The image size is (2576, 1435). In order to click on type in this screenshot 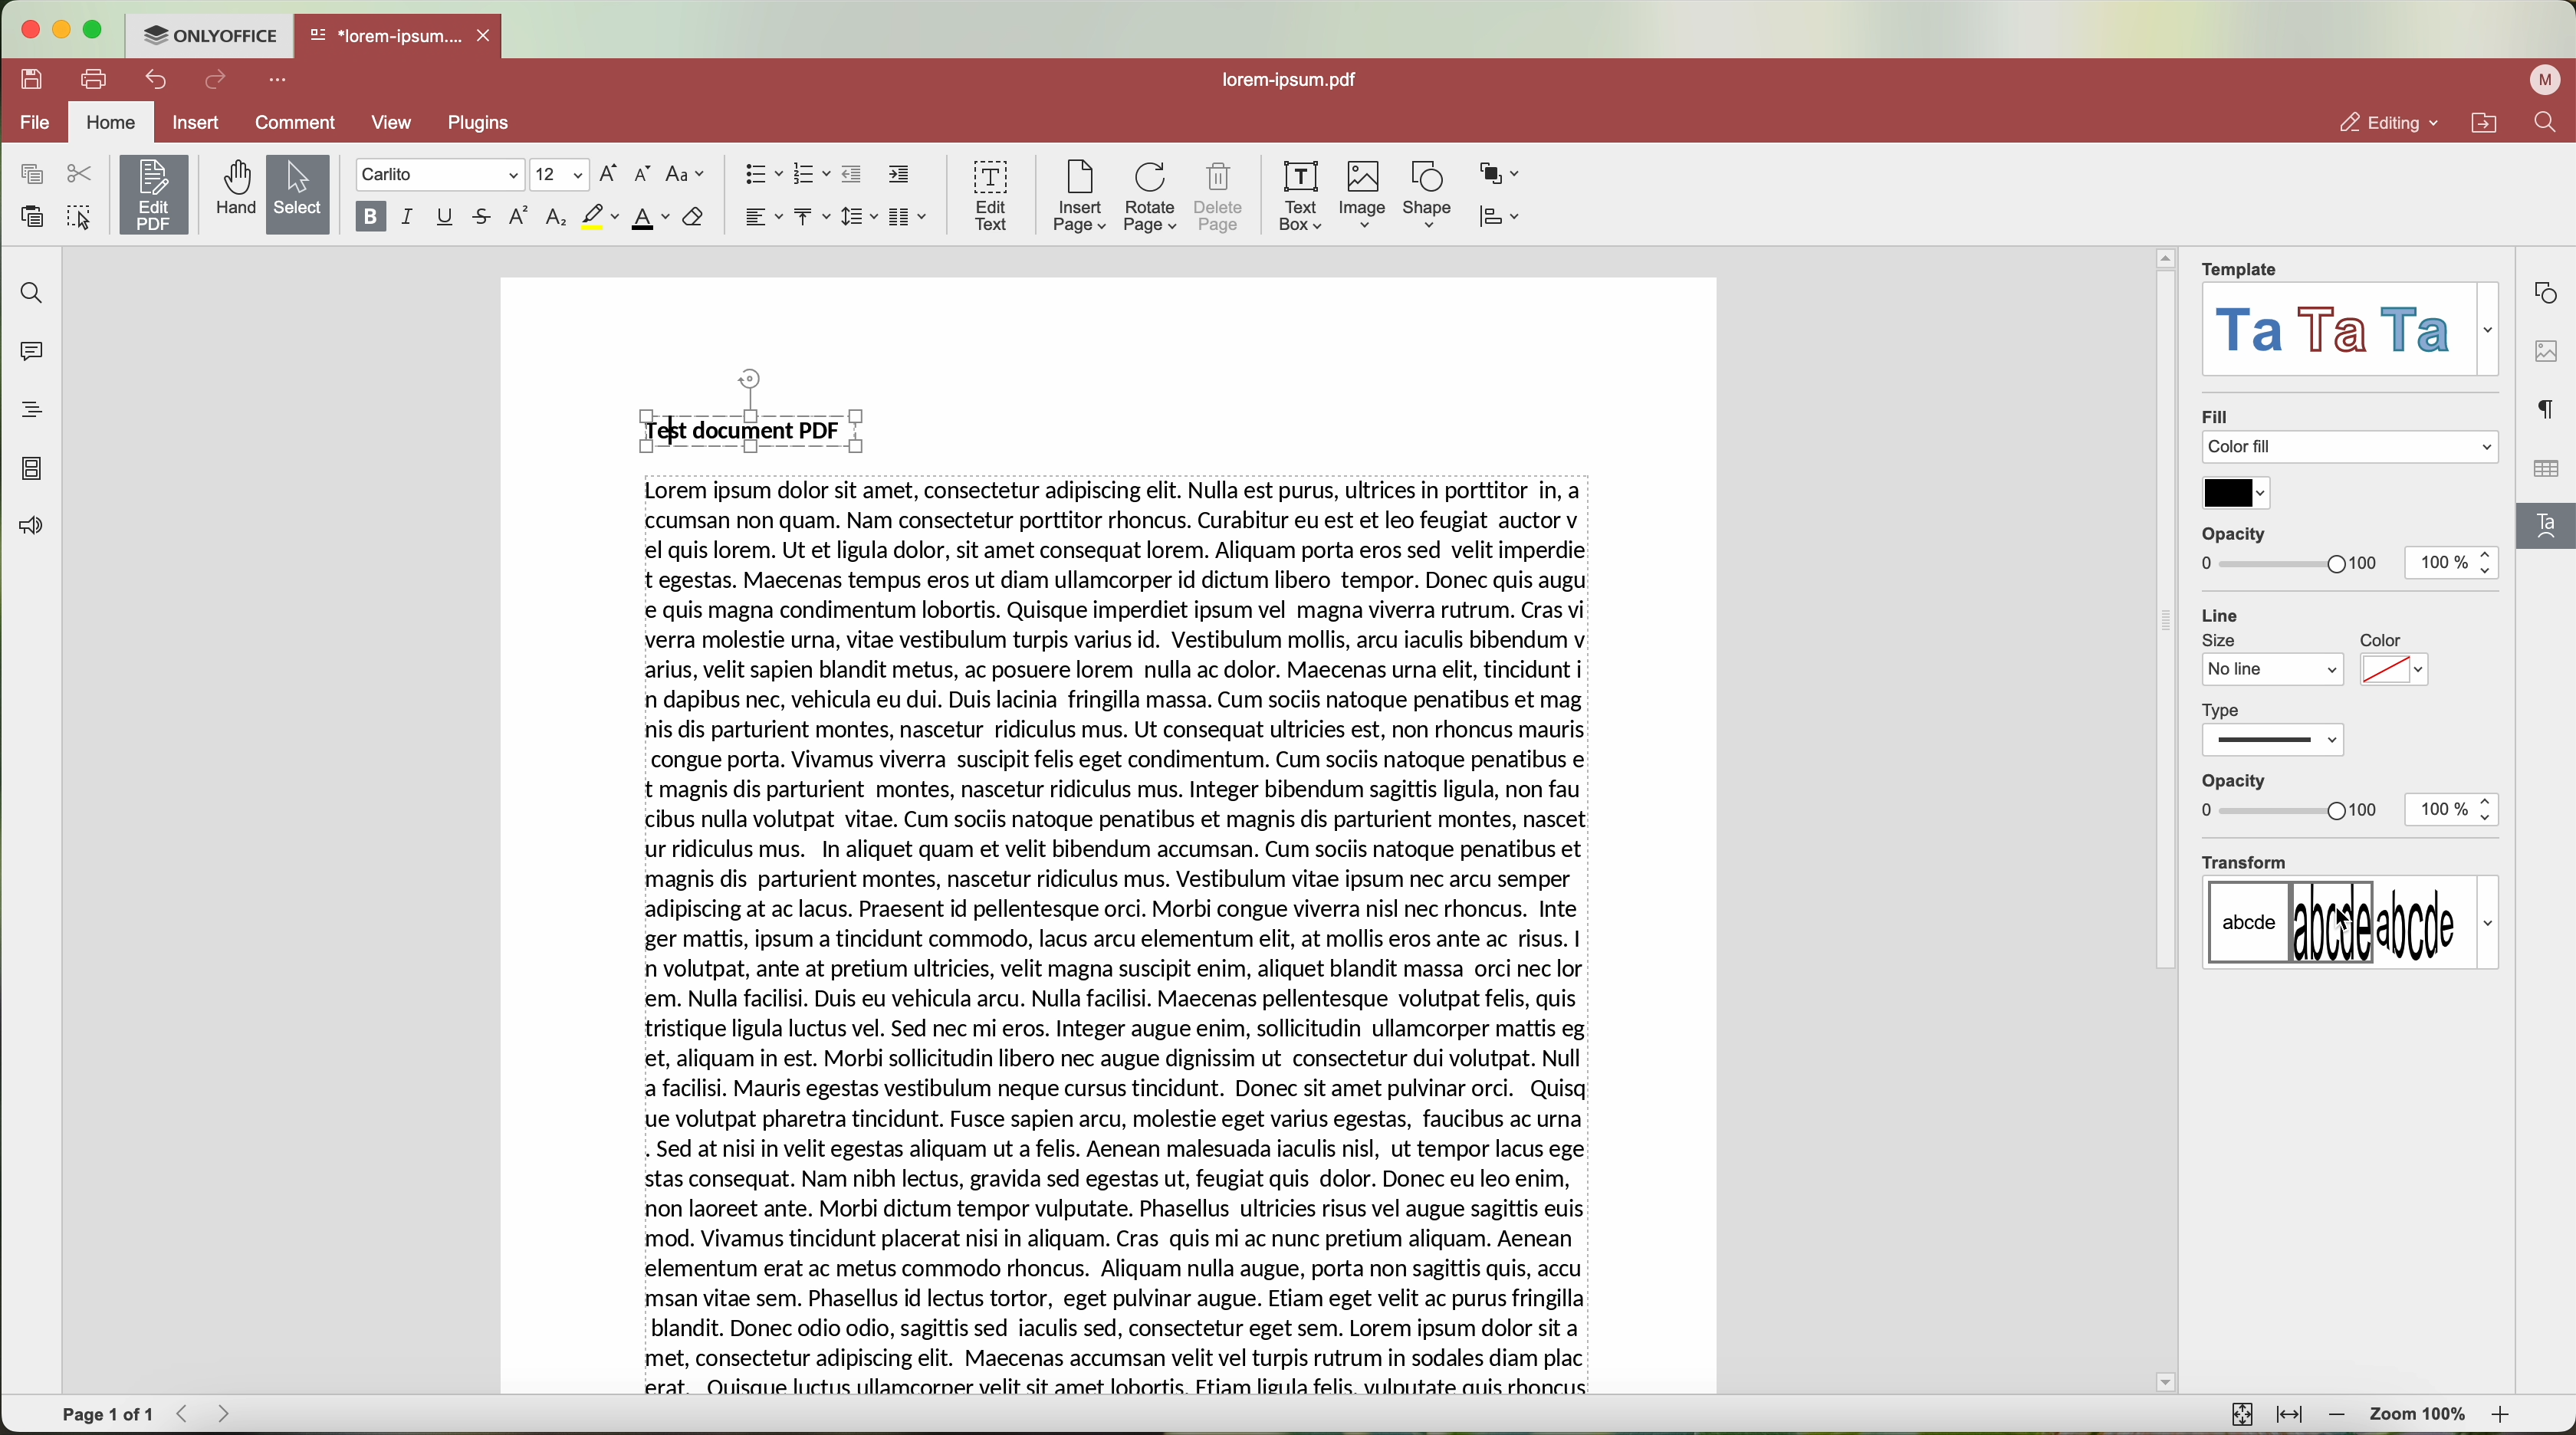, I will do `click(2276, 727)`.